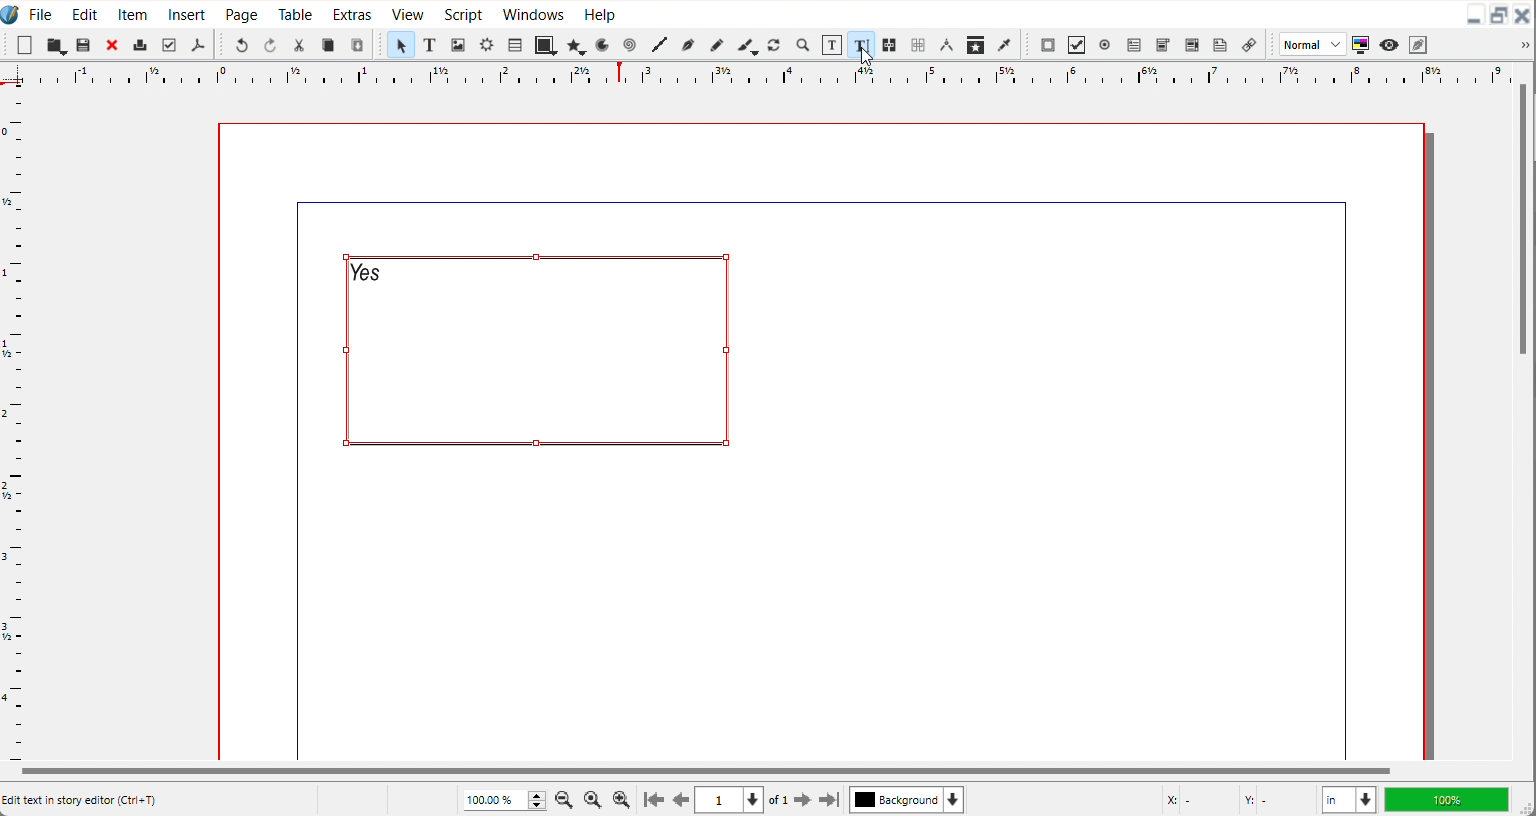 This screenshot has height=816, width=1536. What do you see at coordinates (801, 44) in the screenshot?
I see `Zoom in or out` at bounding box center [801, 44].